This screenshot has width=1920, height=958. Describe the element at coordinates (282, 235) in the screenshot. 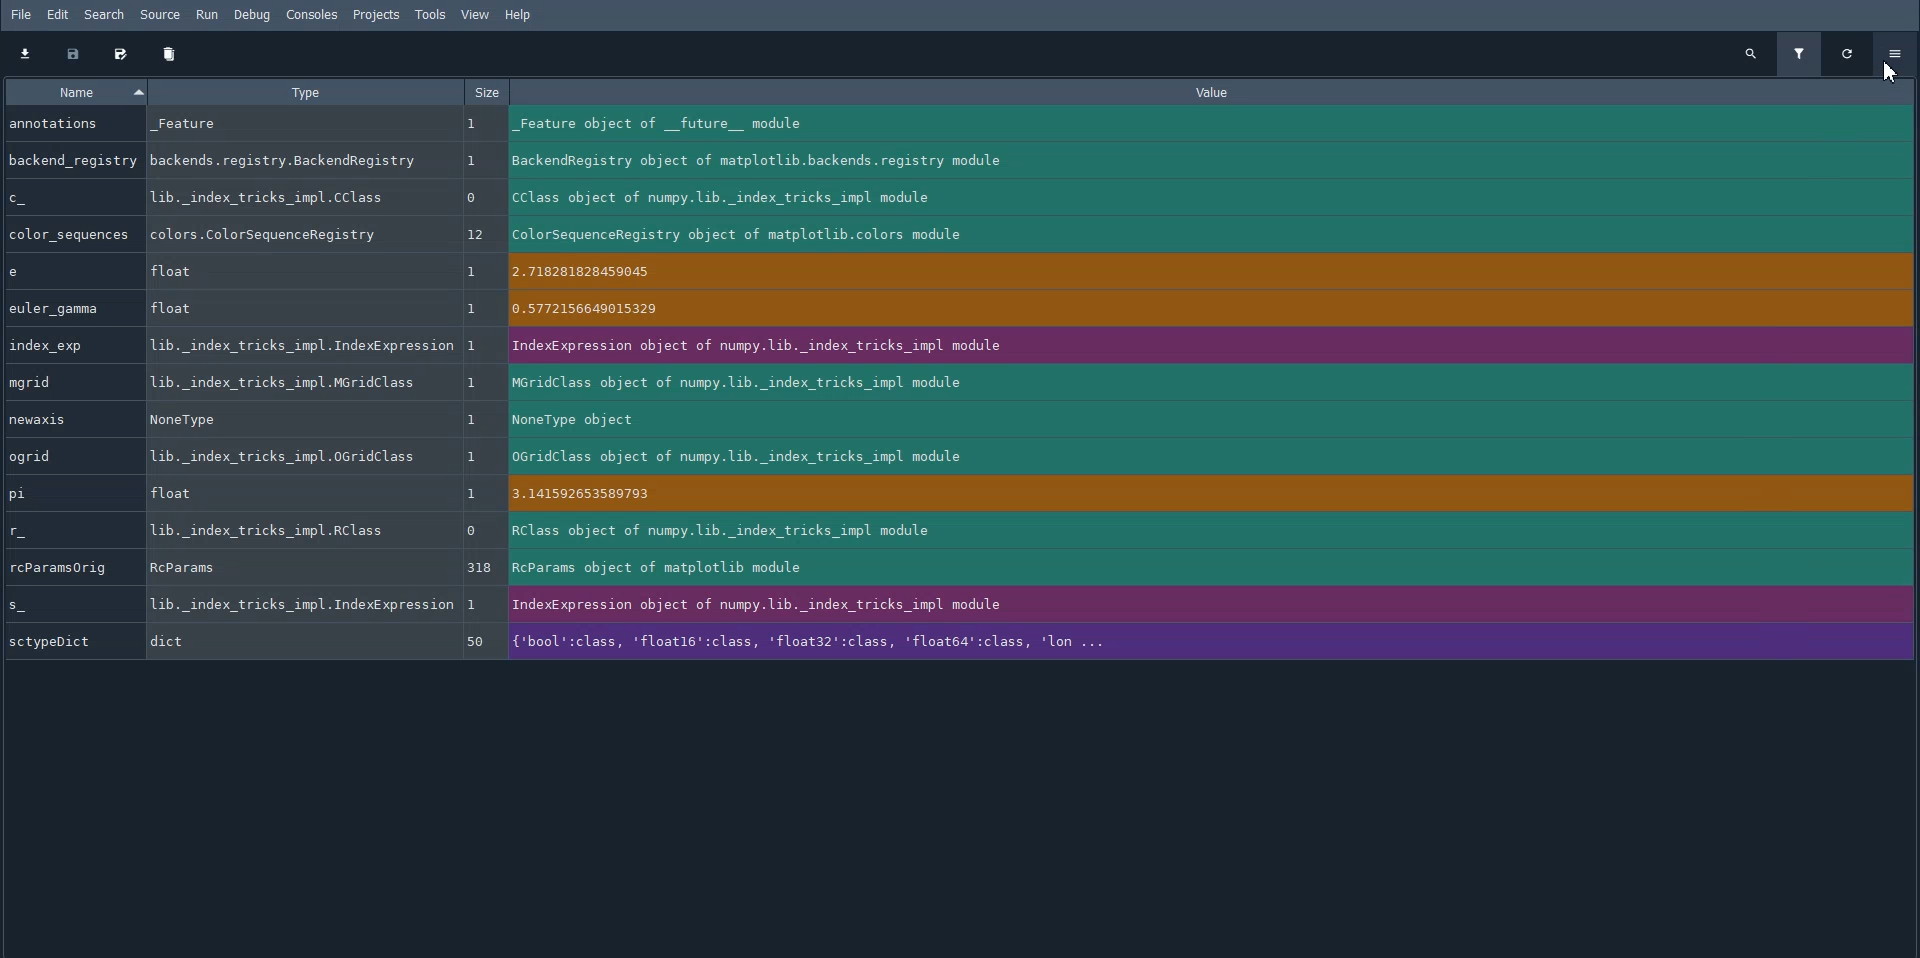

I see `type value` at that location.